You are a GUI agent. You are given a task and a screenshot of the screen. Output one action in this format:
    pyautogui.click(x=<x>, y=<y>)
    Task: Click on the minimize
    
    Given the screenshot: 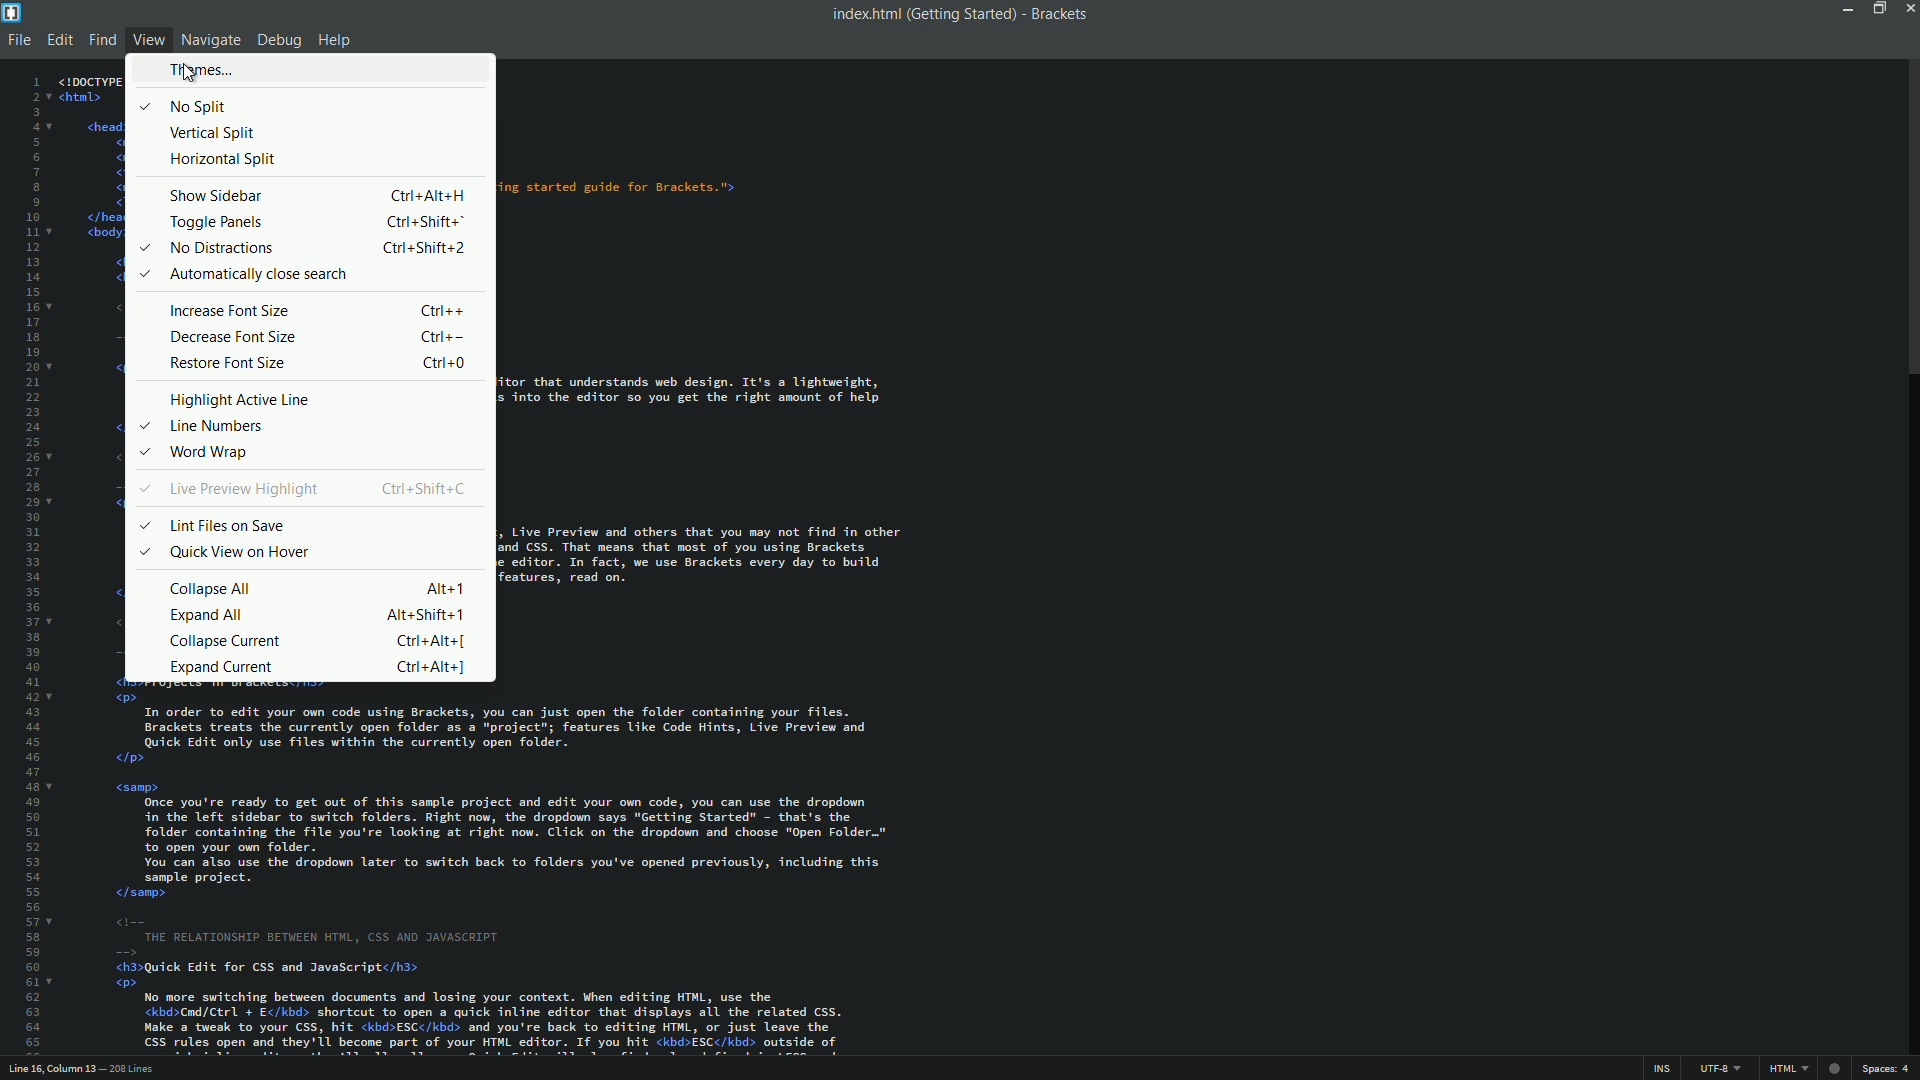 What is the action you would take?
    pyautogui.click(x=1844, y=8)
    